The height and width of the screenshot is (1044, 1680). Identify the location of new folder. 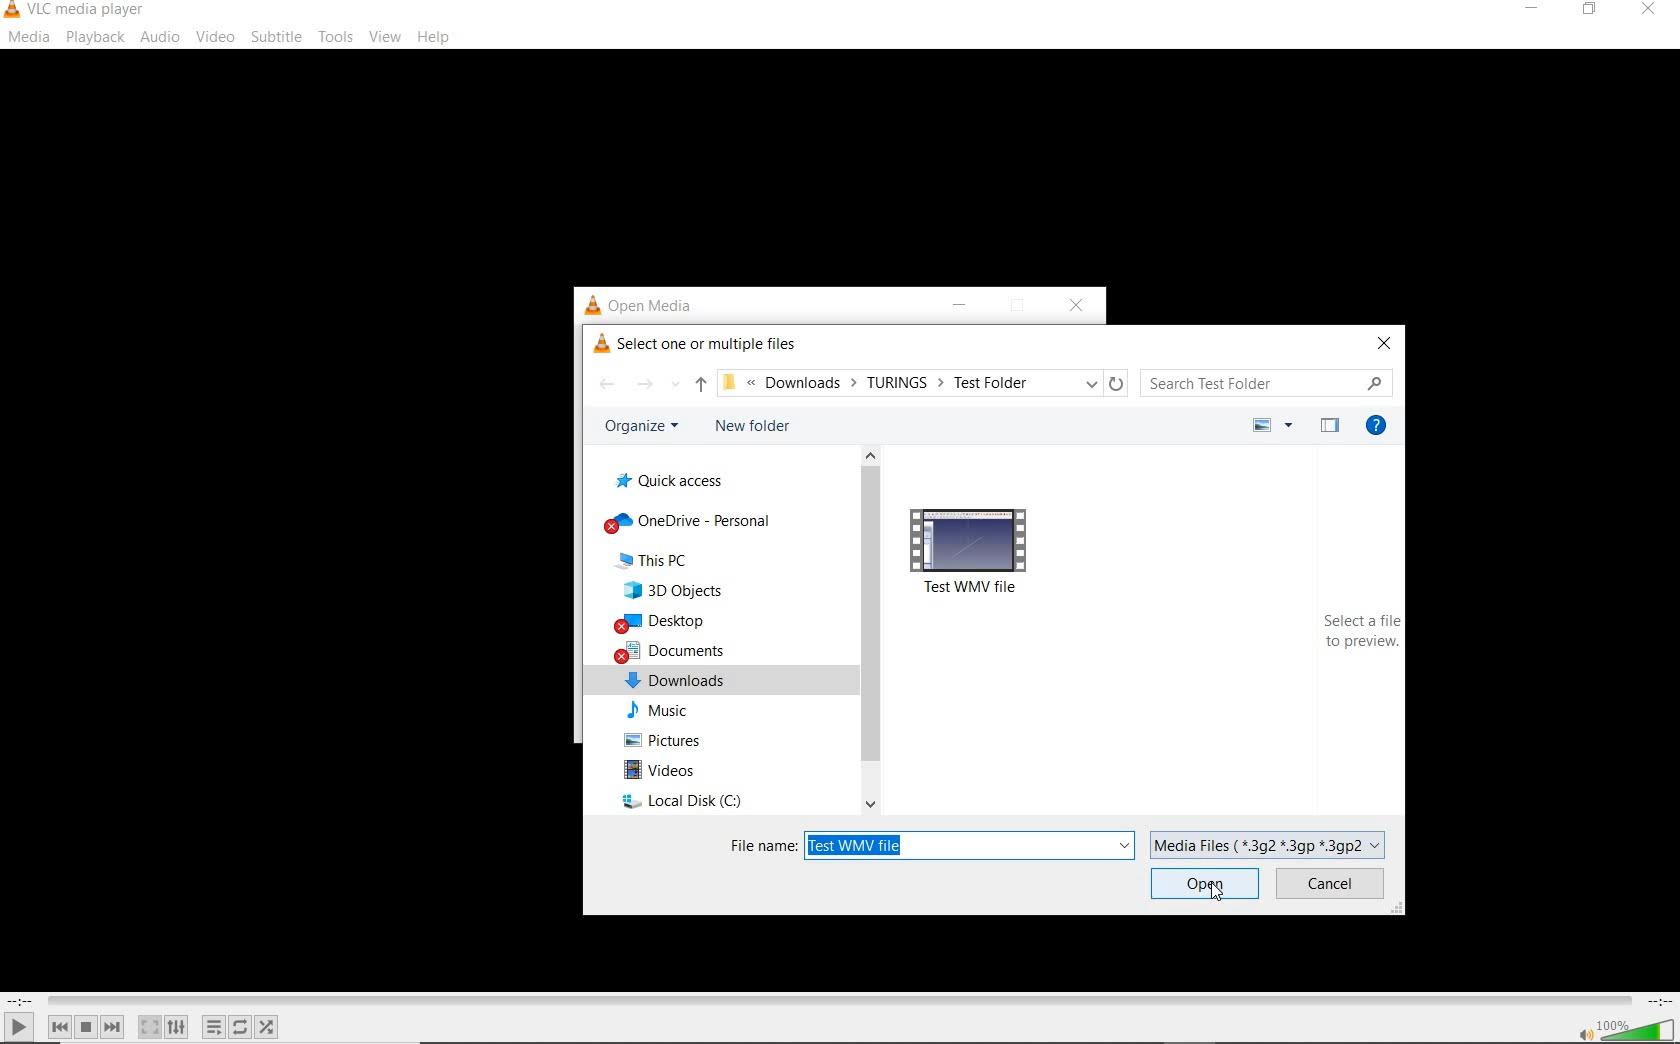
(755, 429).